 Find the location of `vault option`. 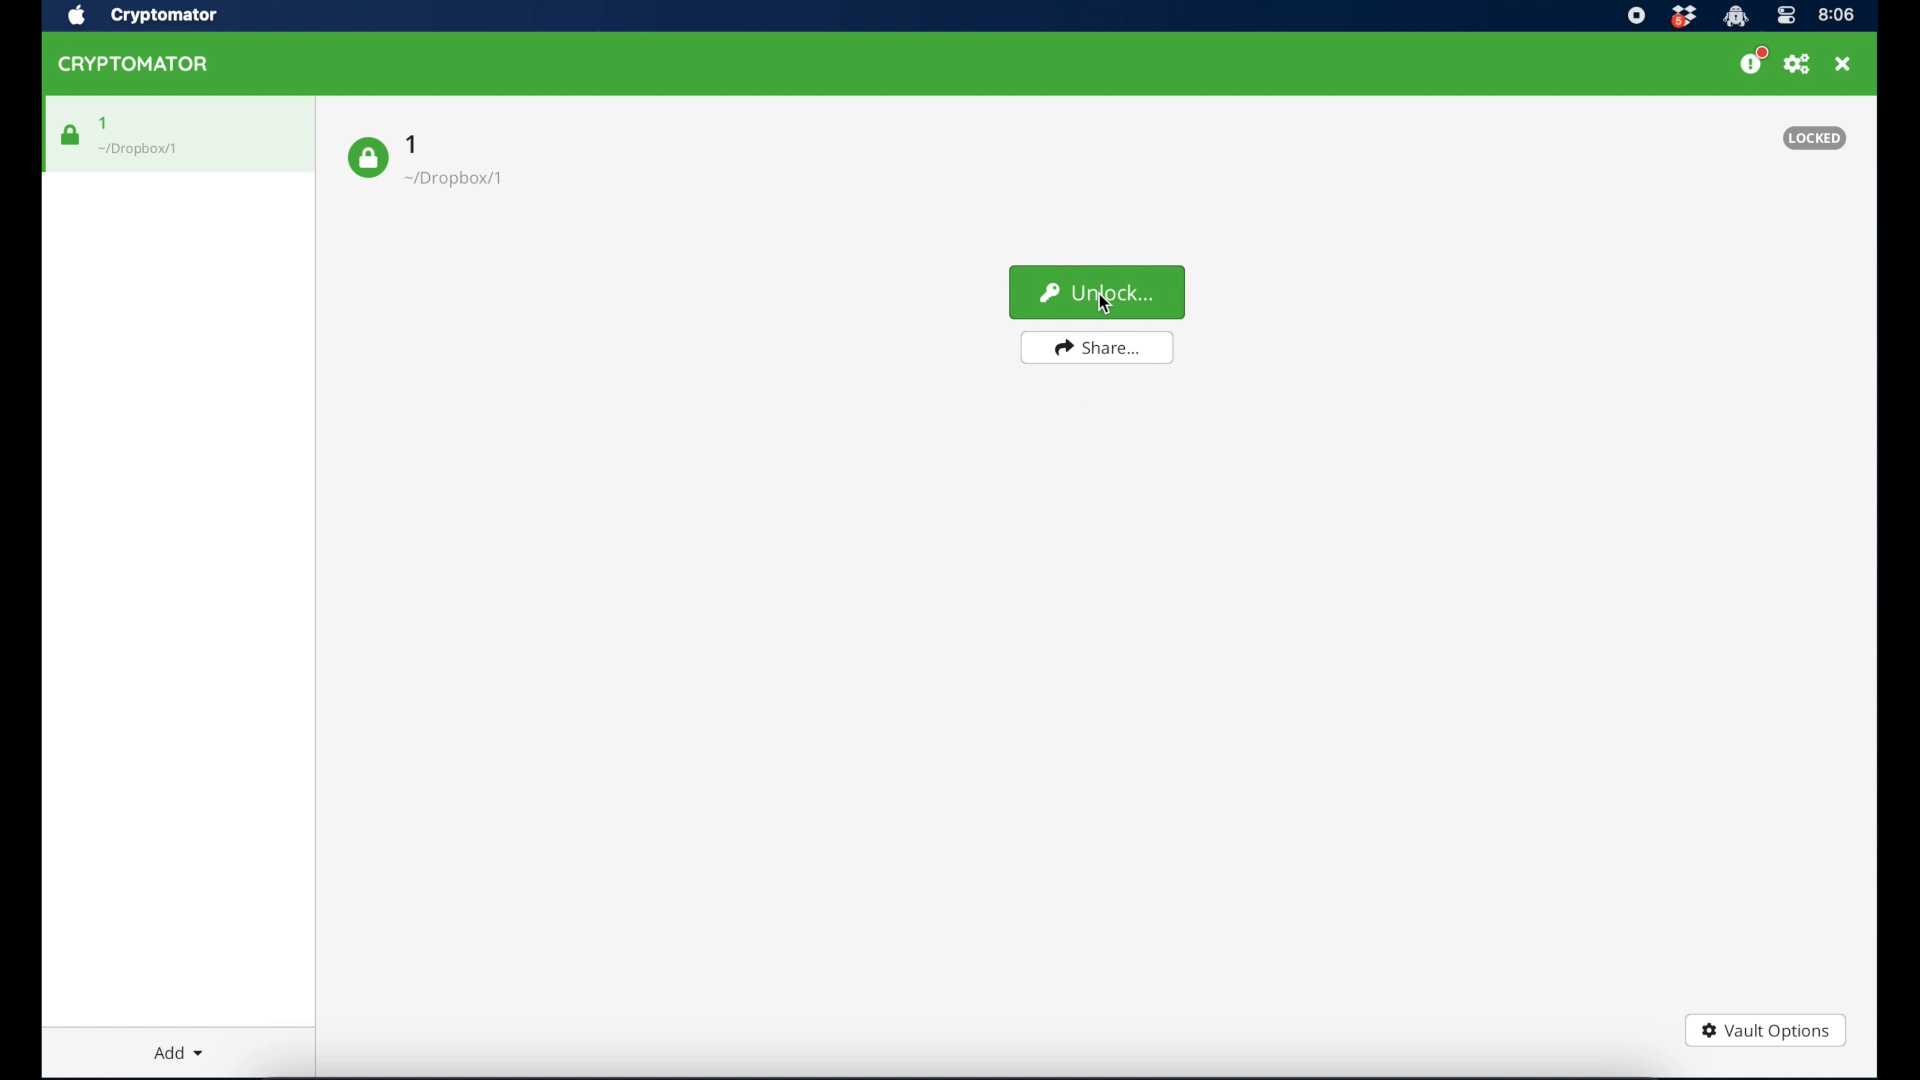

vault option is located at coordinates (1764, 1030).